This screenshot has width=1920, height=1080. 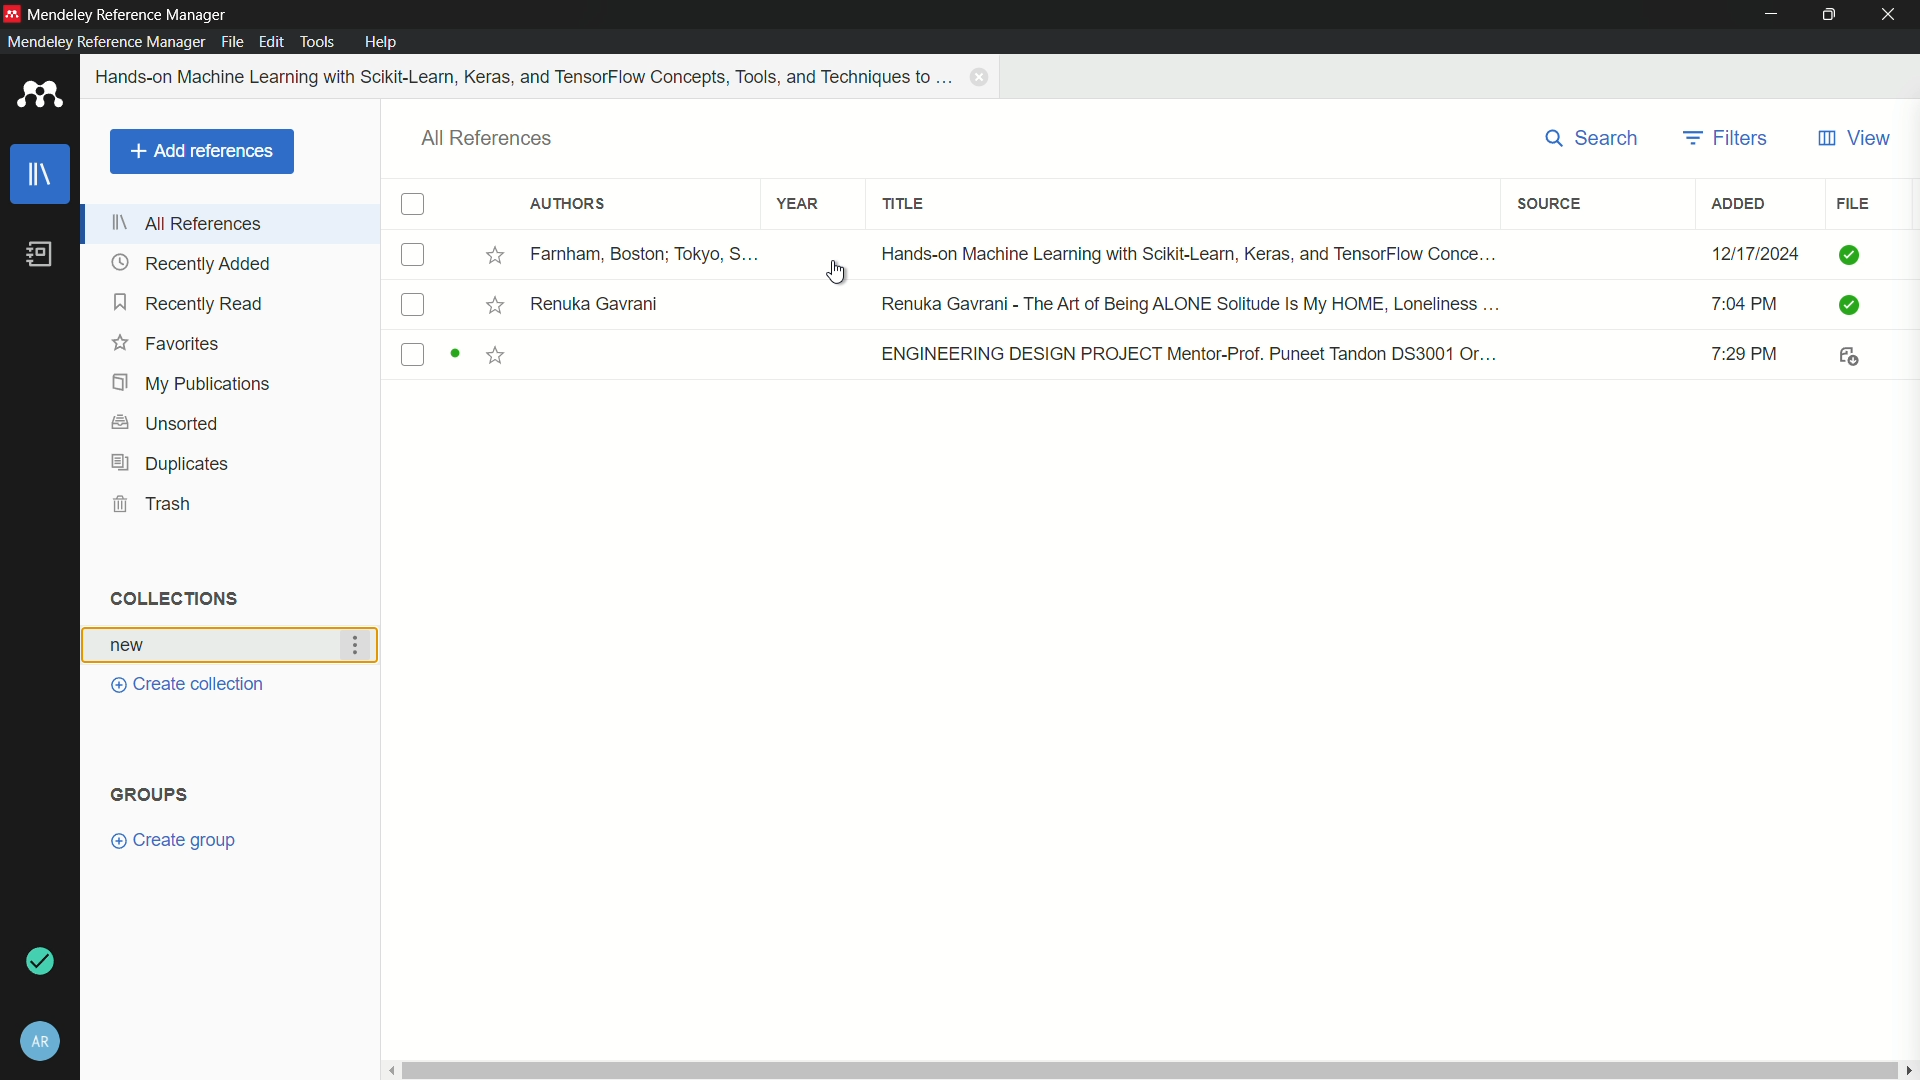 What do you see at coordinates (383, 42) in the screenshot?
I see `help menu` at bounding box center [383, 42].